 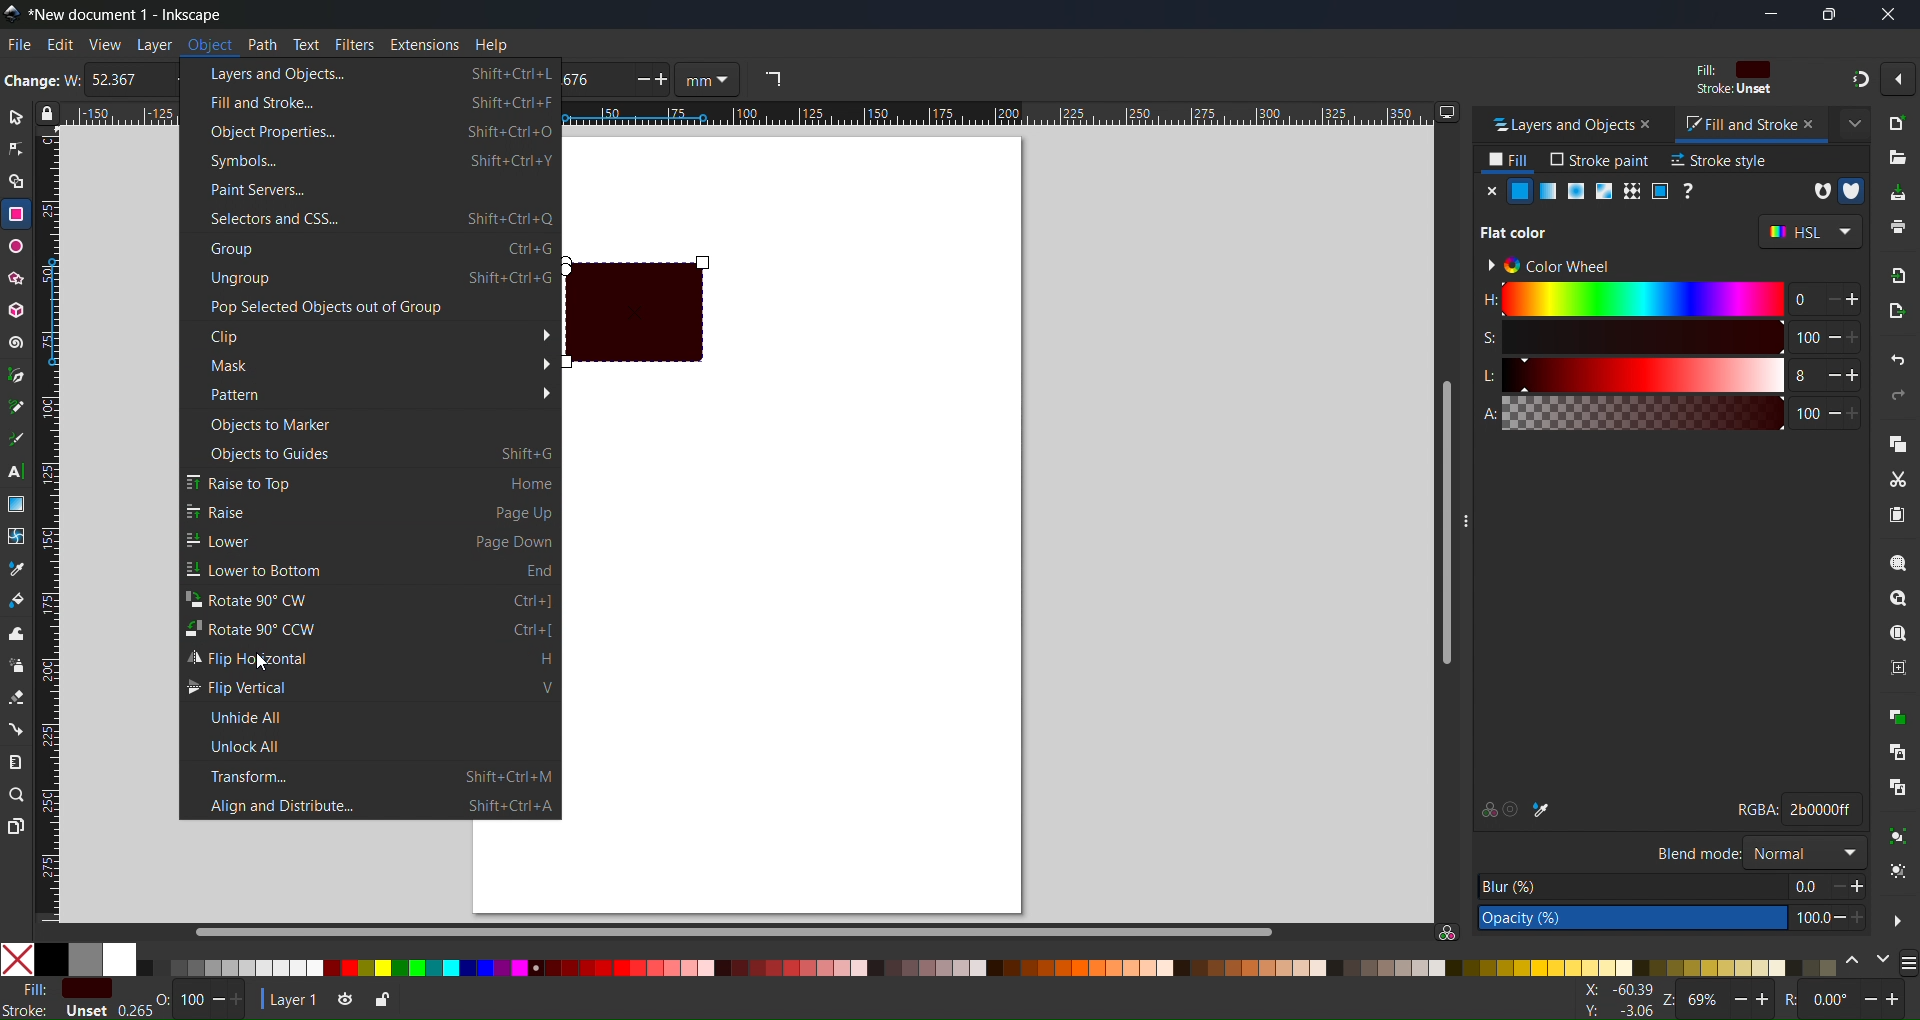 I want to click on Dropper tool, so click(x=17, y=568).